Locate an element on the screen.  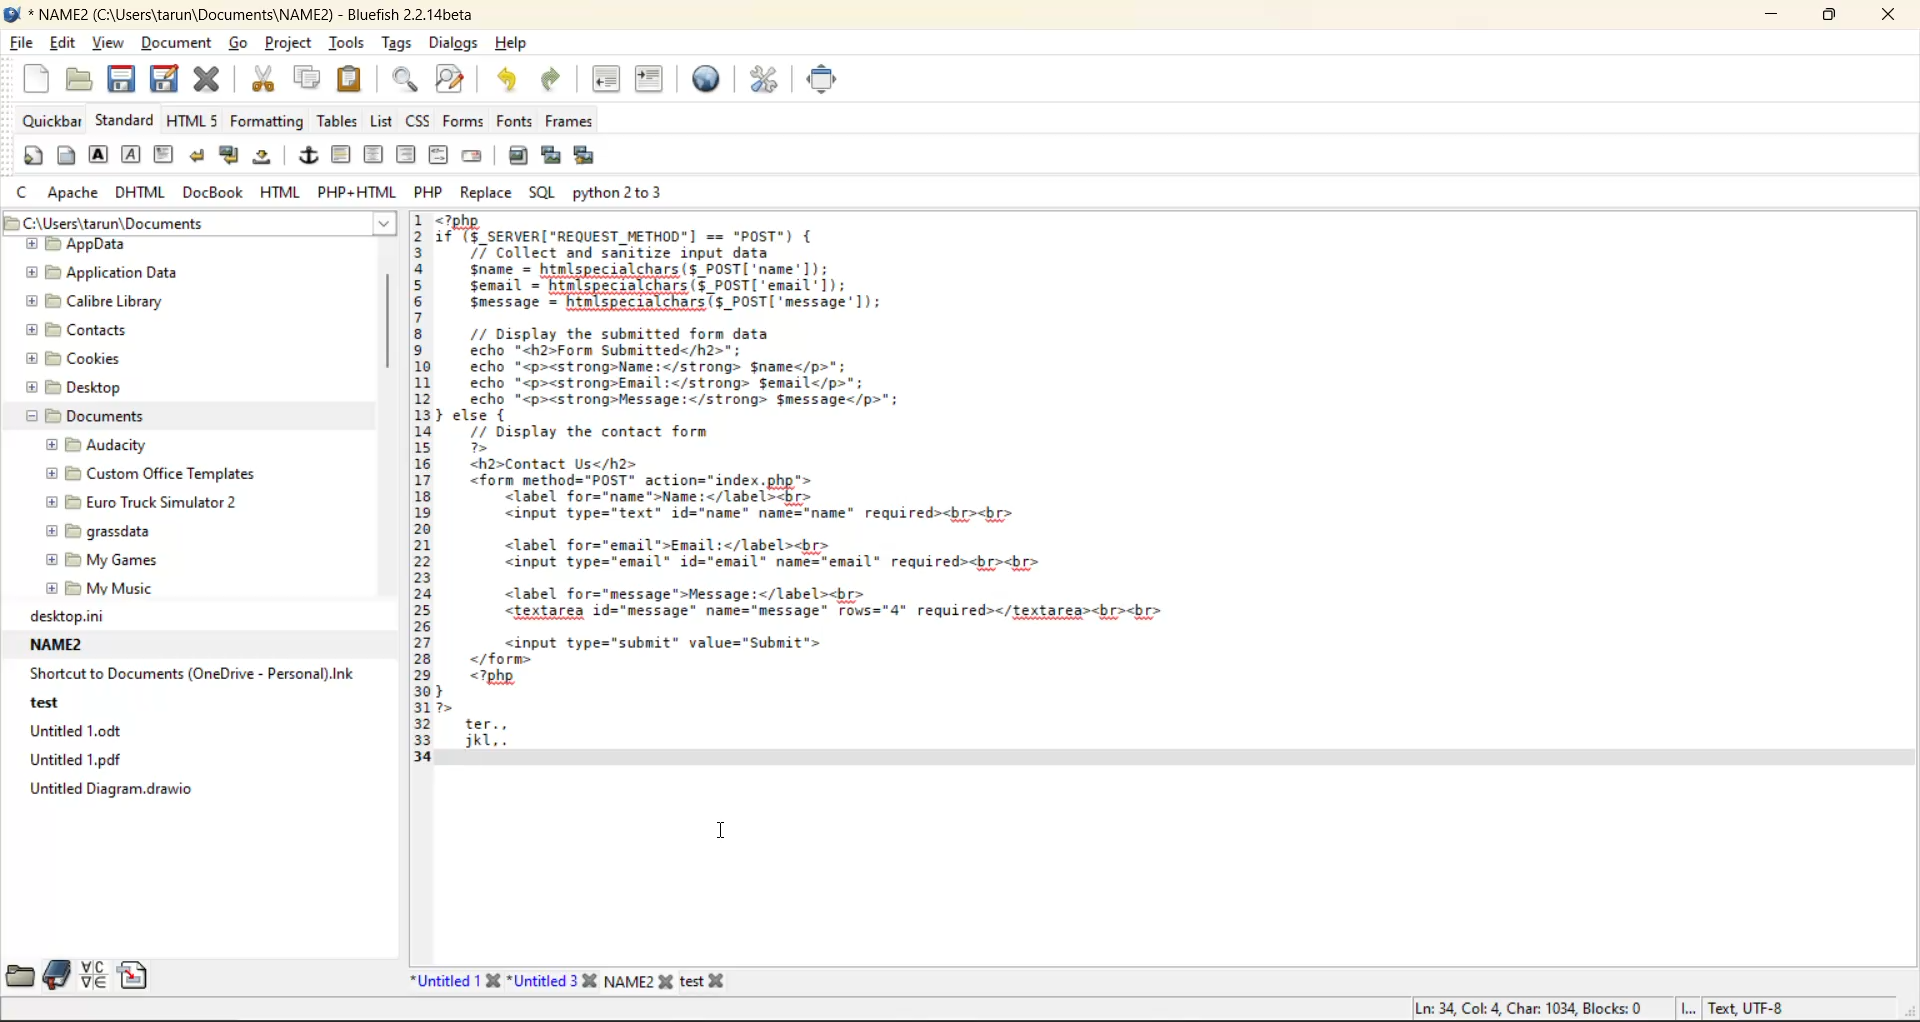
minimize is located at coordinates (1780, 18).